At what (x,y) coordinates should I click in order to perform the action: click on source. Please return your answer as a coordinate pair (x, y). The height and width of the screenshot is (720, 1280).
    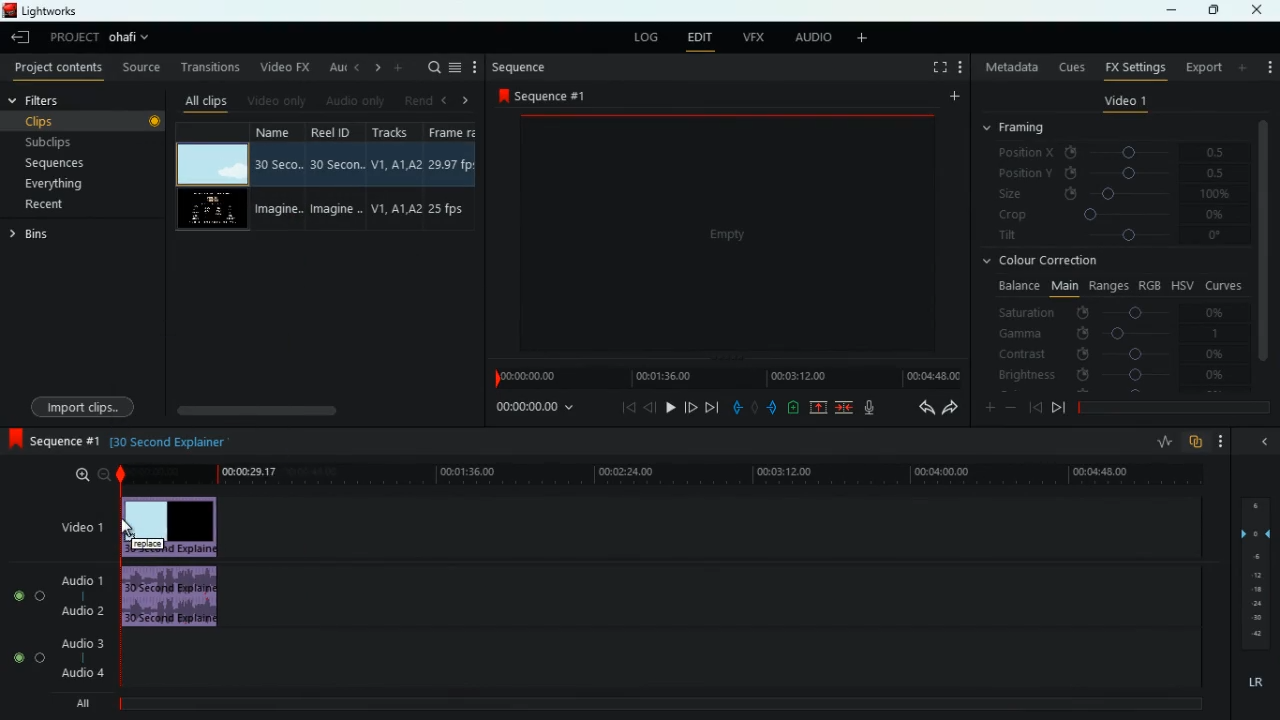
    Looking at the image, I should click on (138, 66).